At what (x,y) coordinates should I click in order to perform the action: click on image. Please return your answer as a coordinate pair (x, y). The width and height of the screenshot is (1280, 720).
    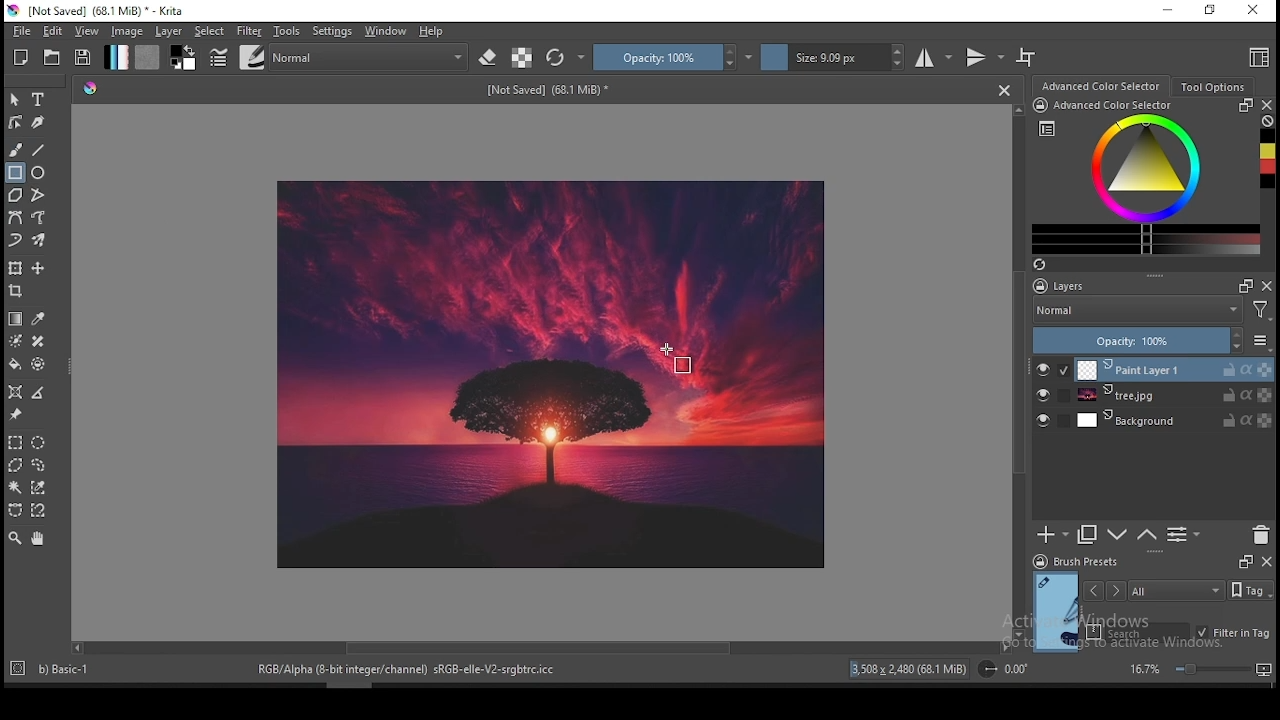
    Looking at the image, I should click on (129, 32).